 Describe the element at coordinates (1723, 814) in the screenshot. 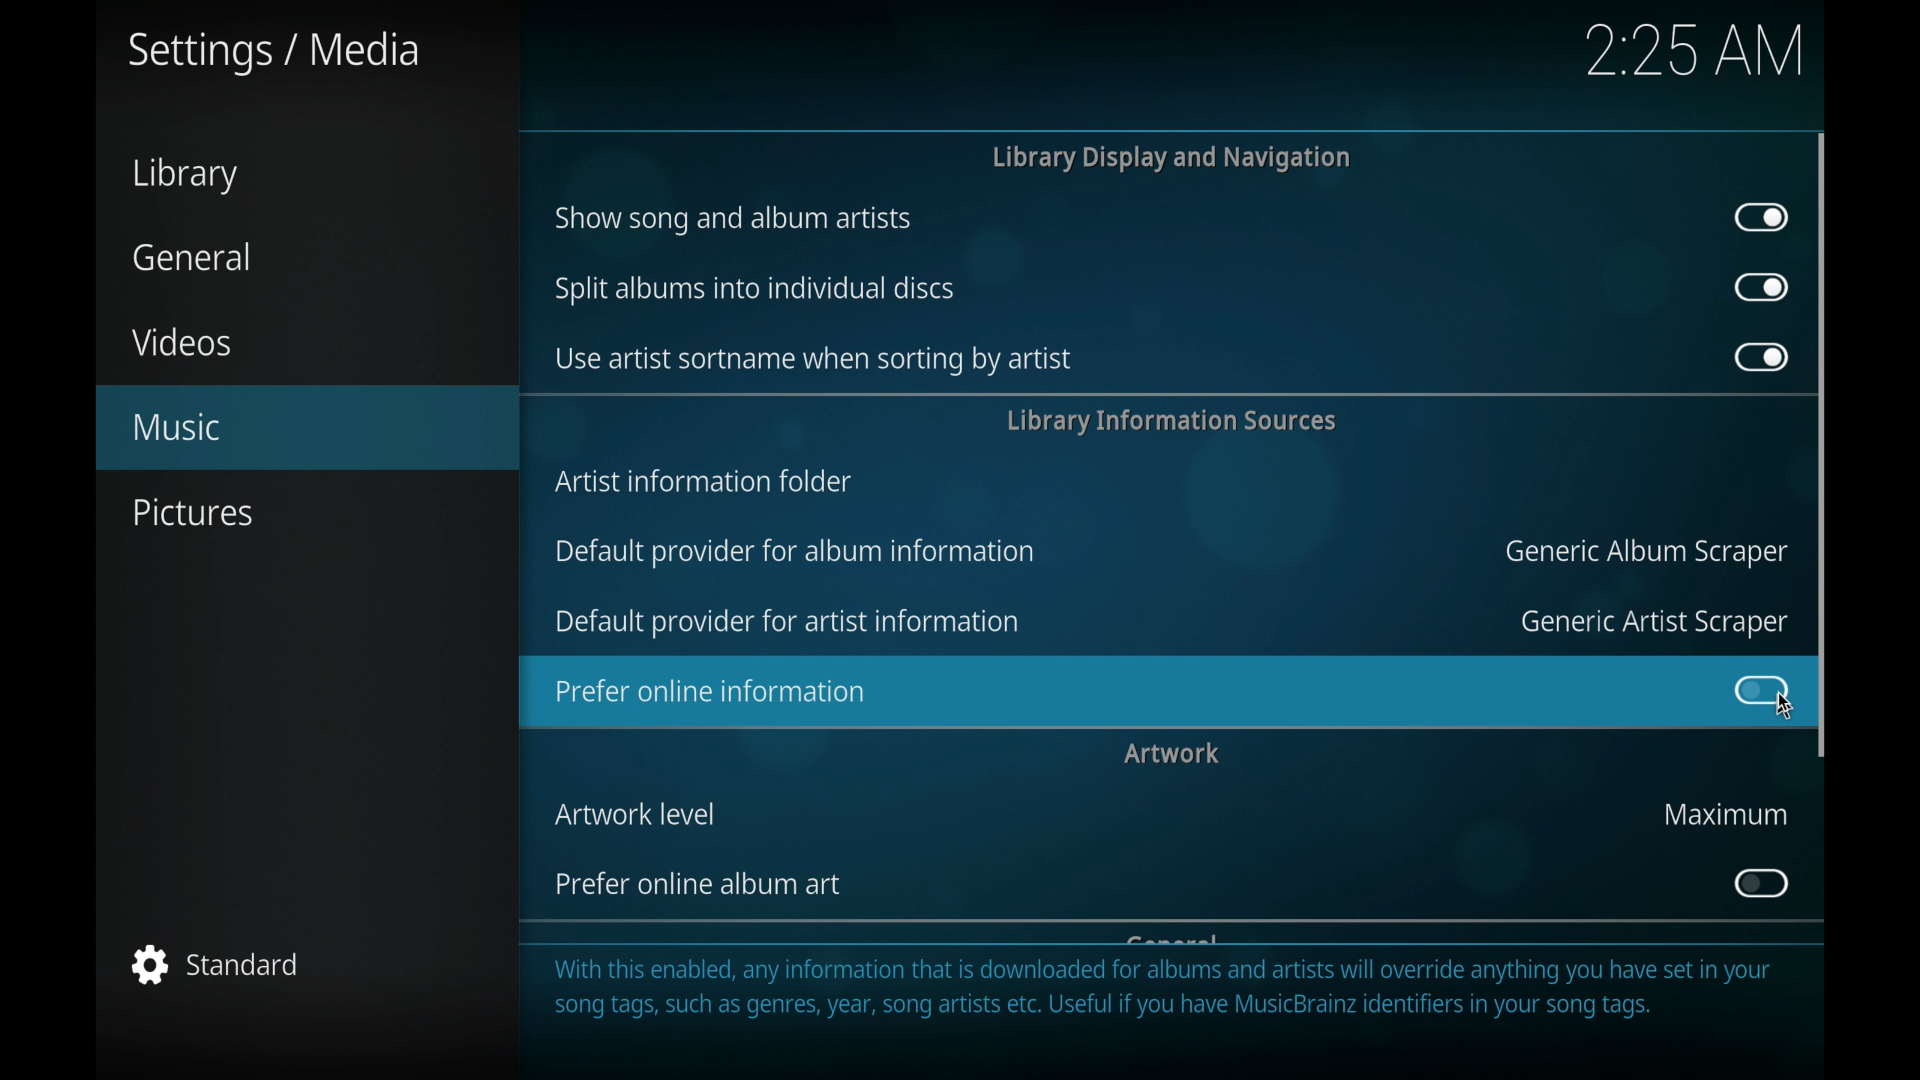

I see `maximum` at that location.